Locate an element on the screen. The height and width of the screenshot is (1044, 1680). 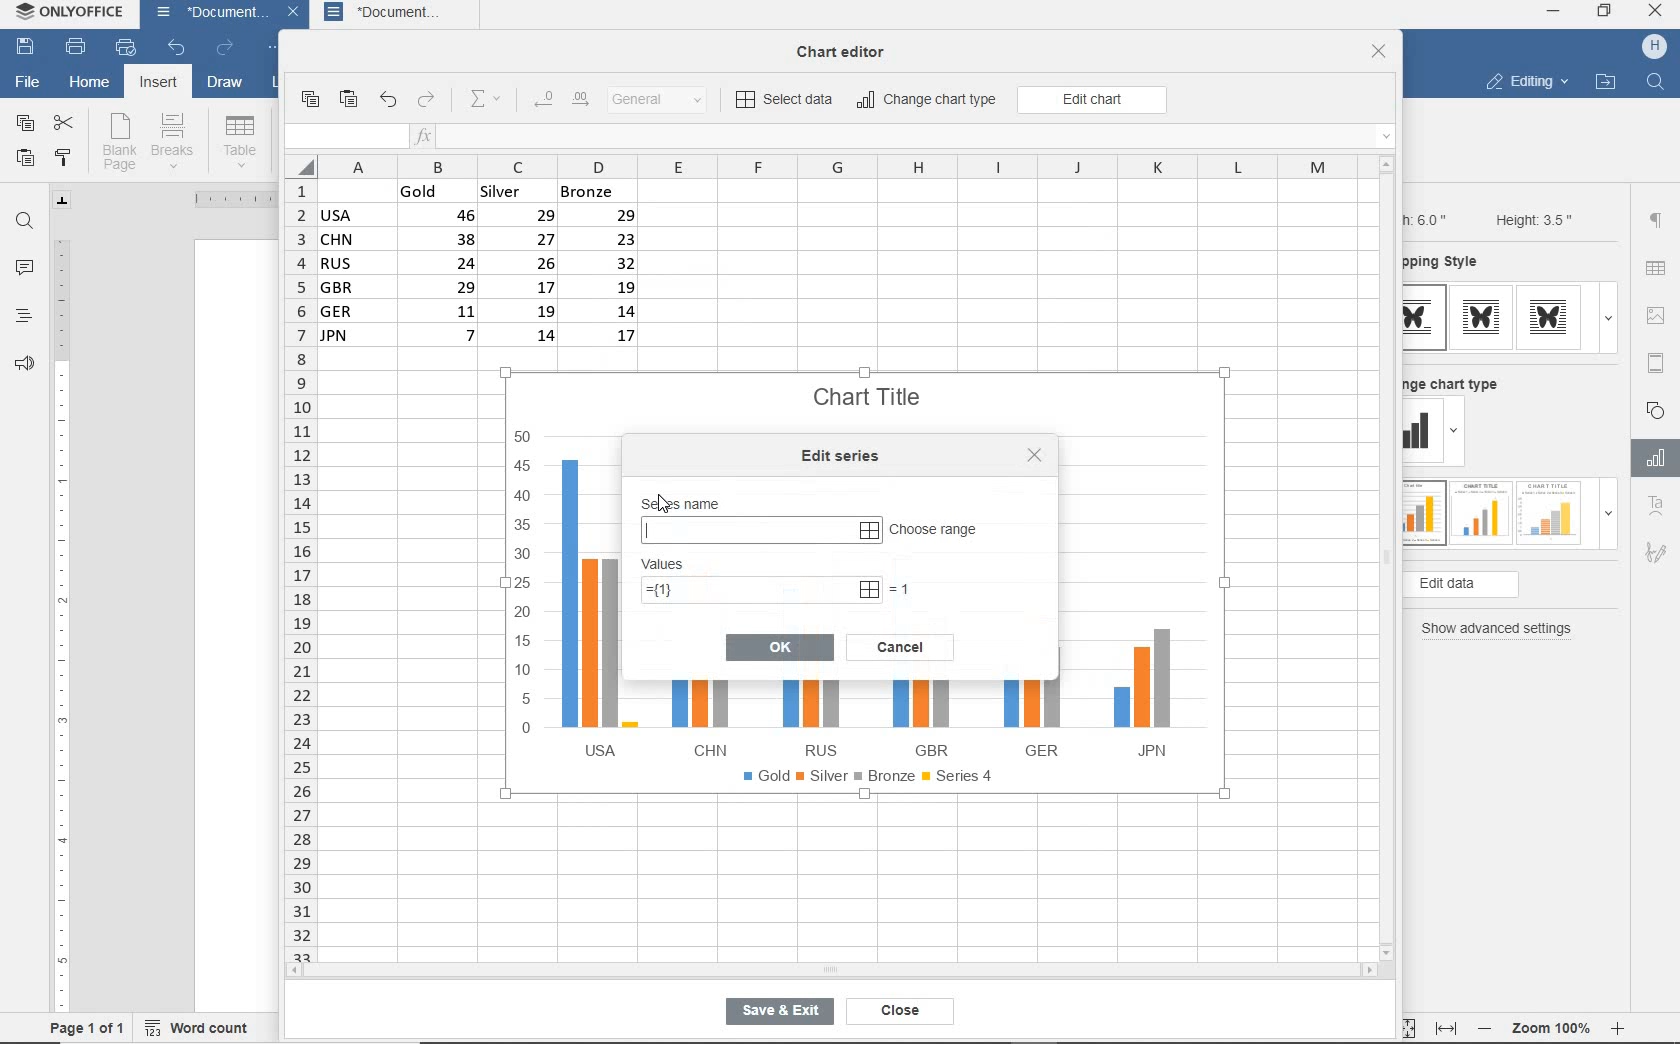
columns is located at coordinates (823, 166).